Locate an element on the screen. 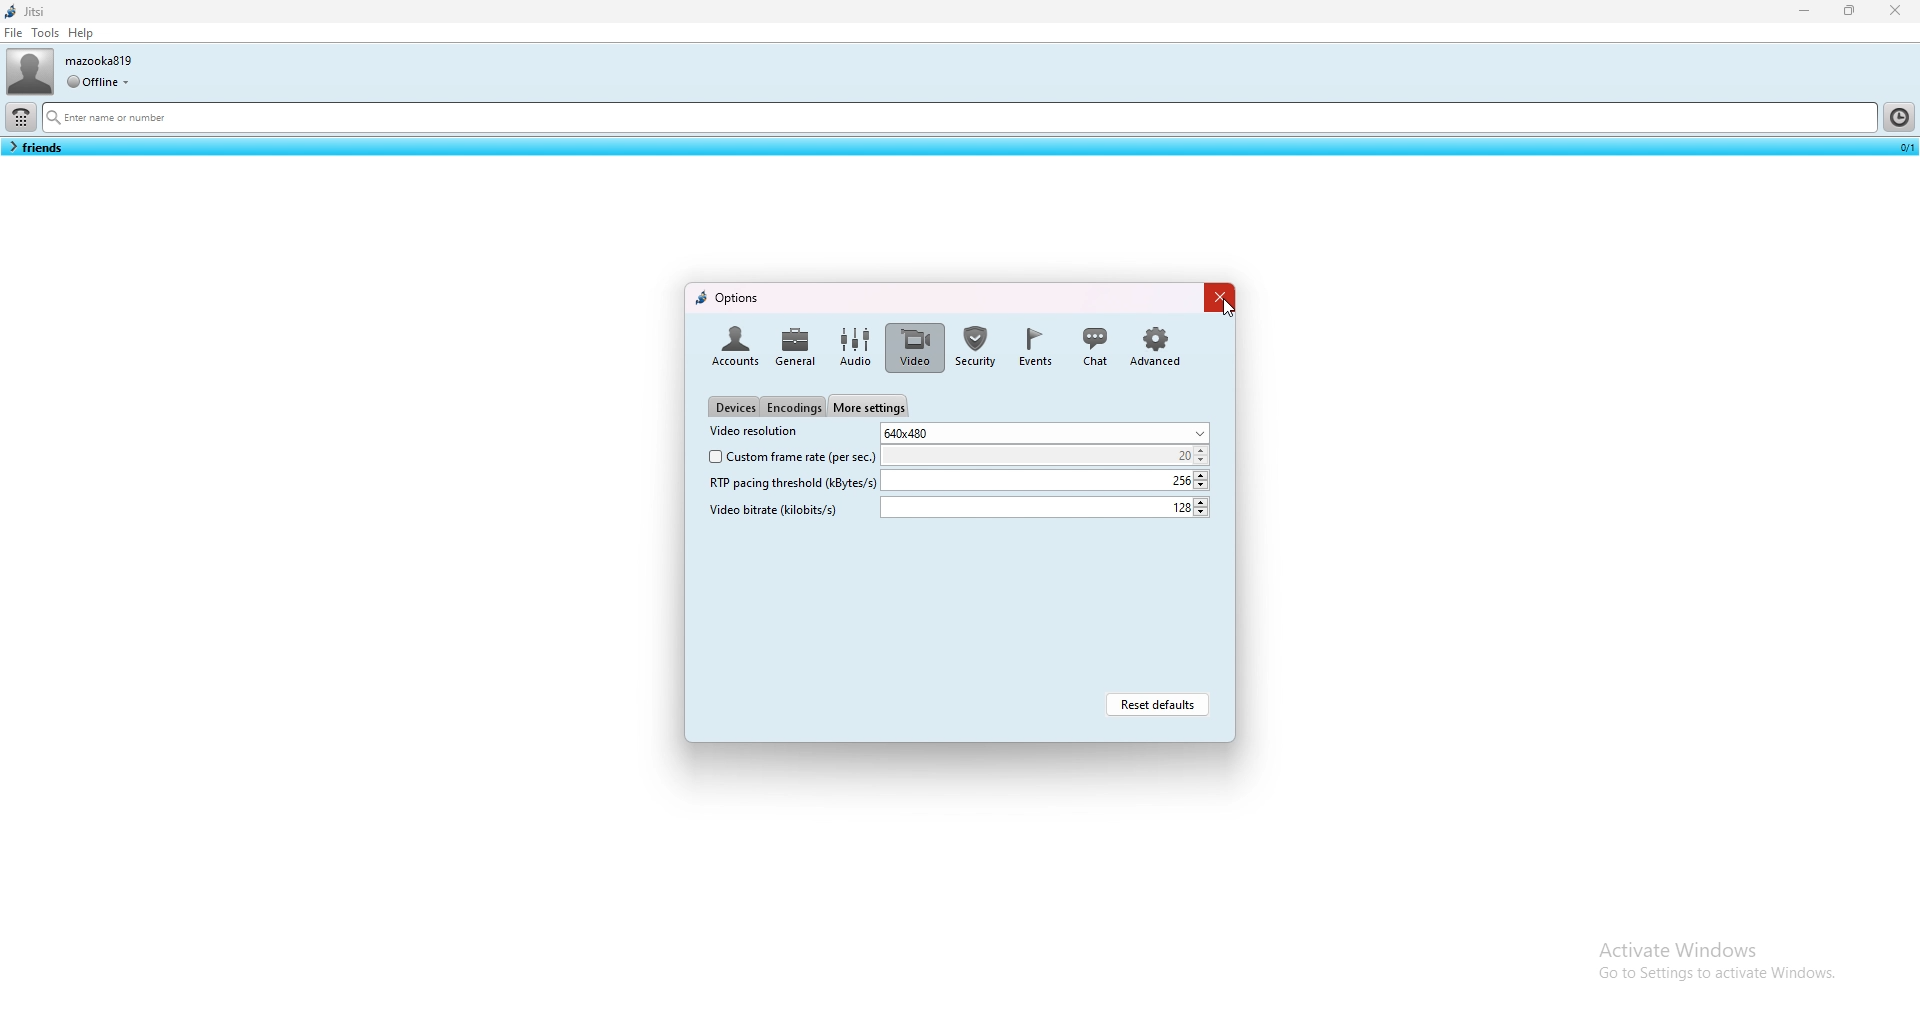 This screenshot has width=1920, height=1030. Events is located at coordinates (1035, 346).